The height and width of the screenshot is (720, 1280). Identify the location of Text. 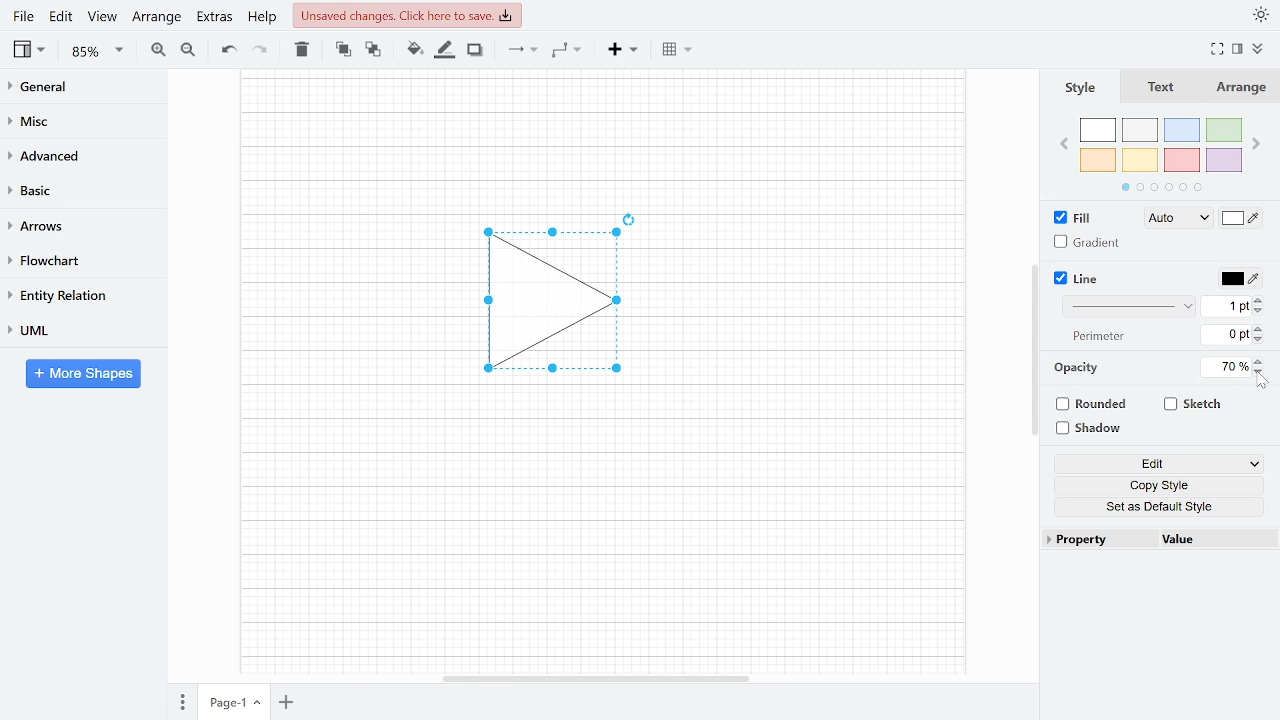
(1157, 88).